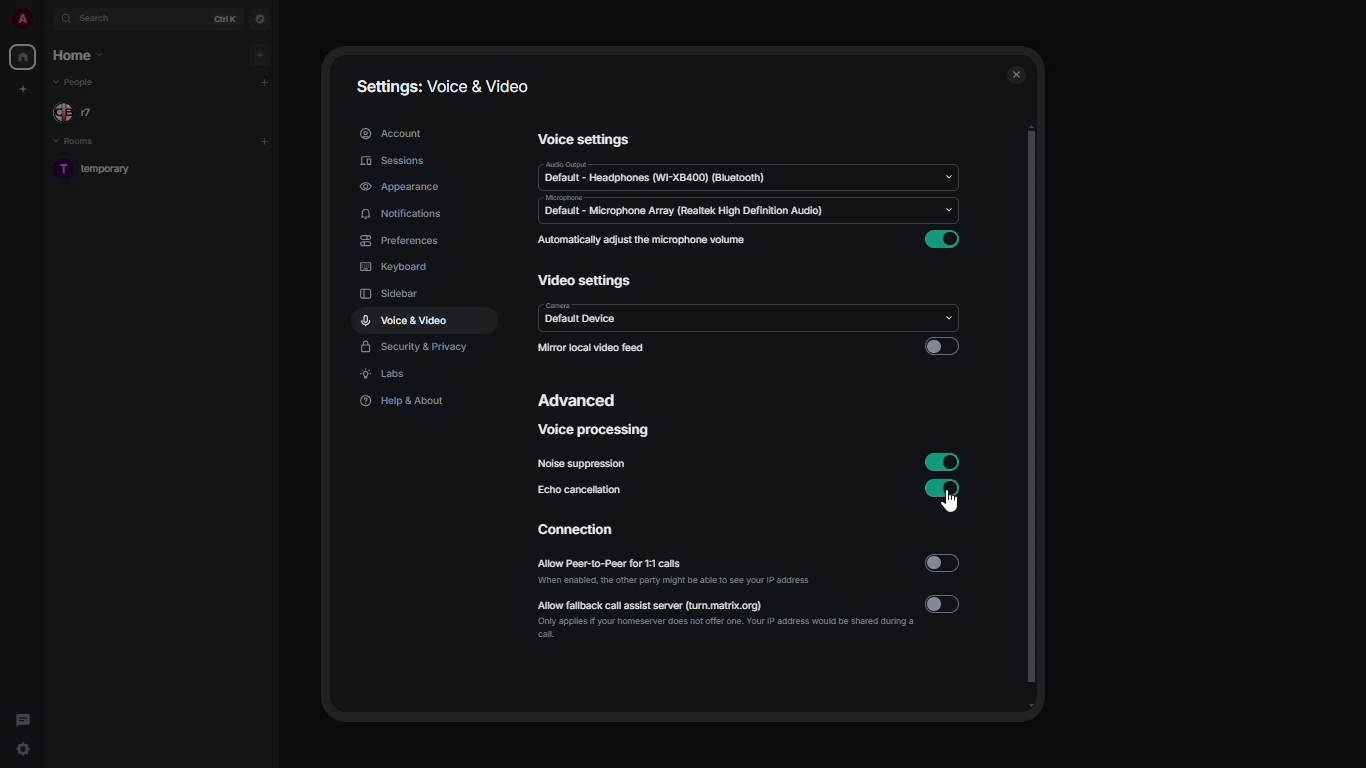 The width and height of the screenshot is (1366, 768). Describe the element at coordinates (405, 213) in the screenshot. I see `notifications` at that location.